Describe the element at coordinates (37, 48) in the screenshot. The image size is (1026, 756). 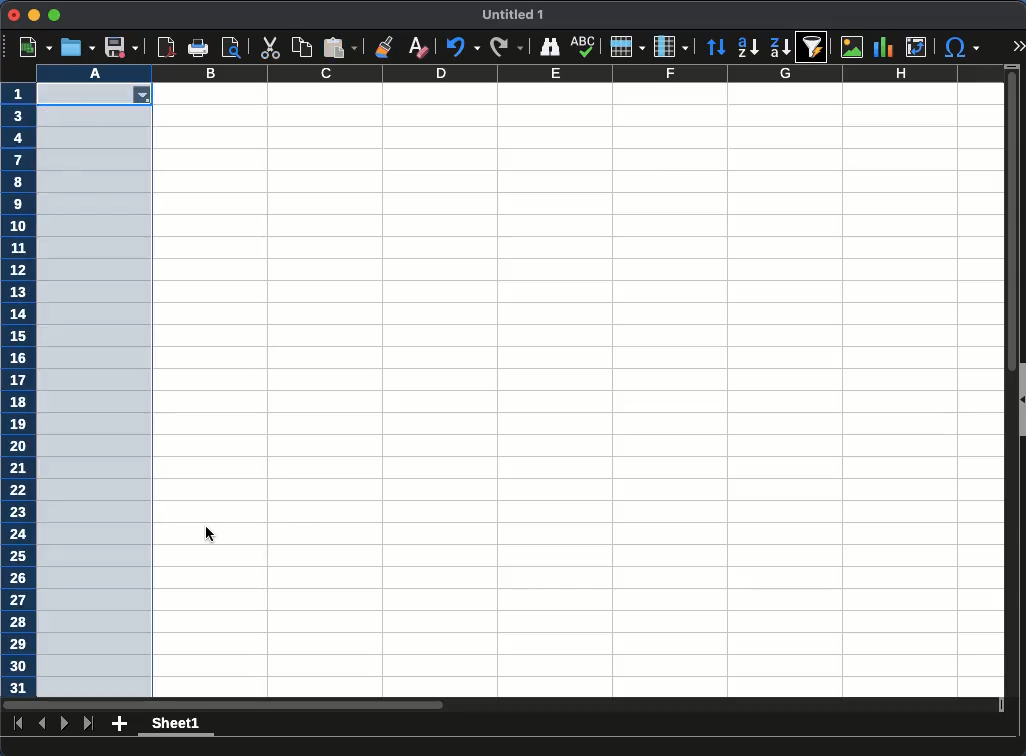
I see `new` at that location.